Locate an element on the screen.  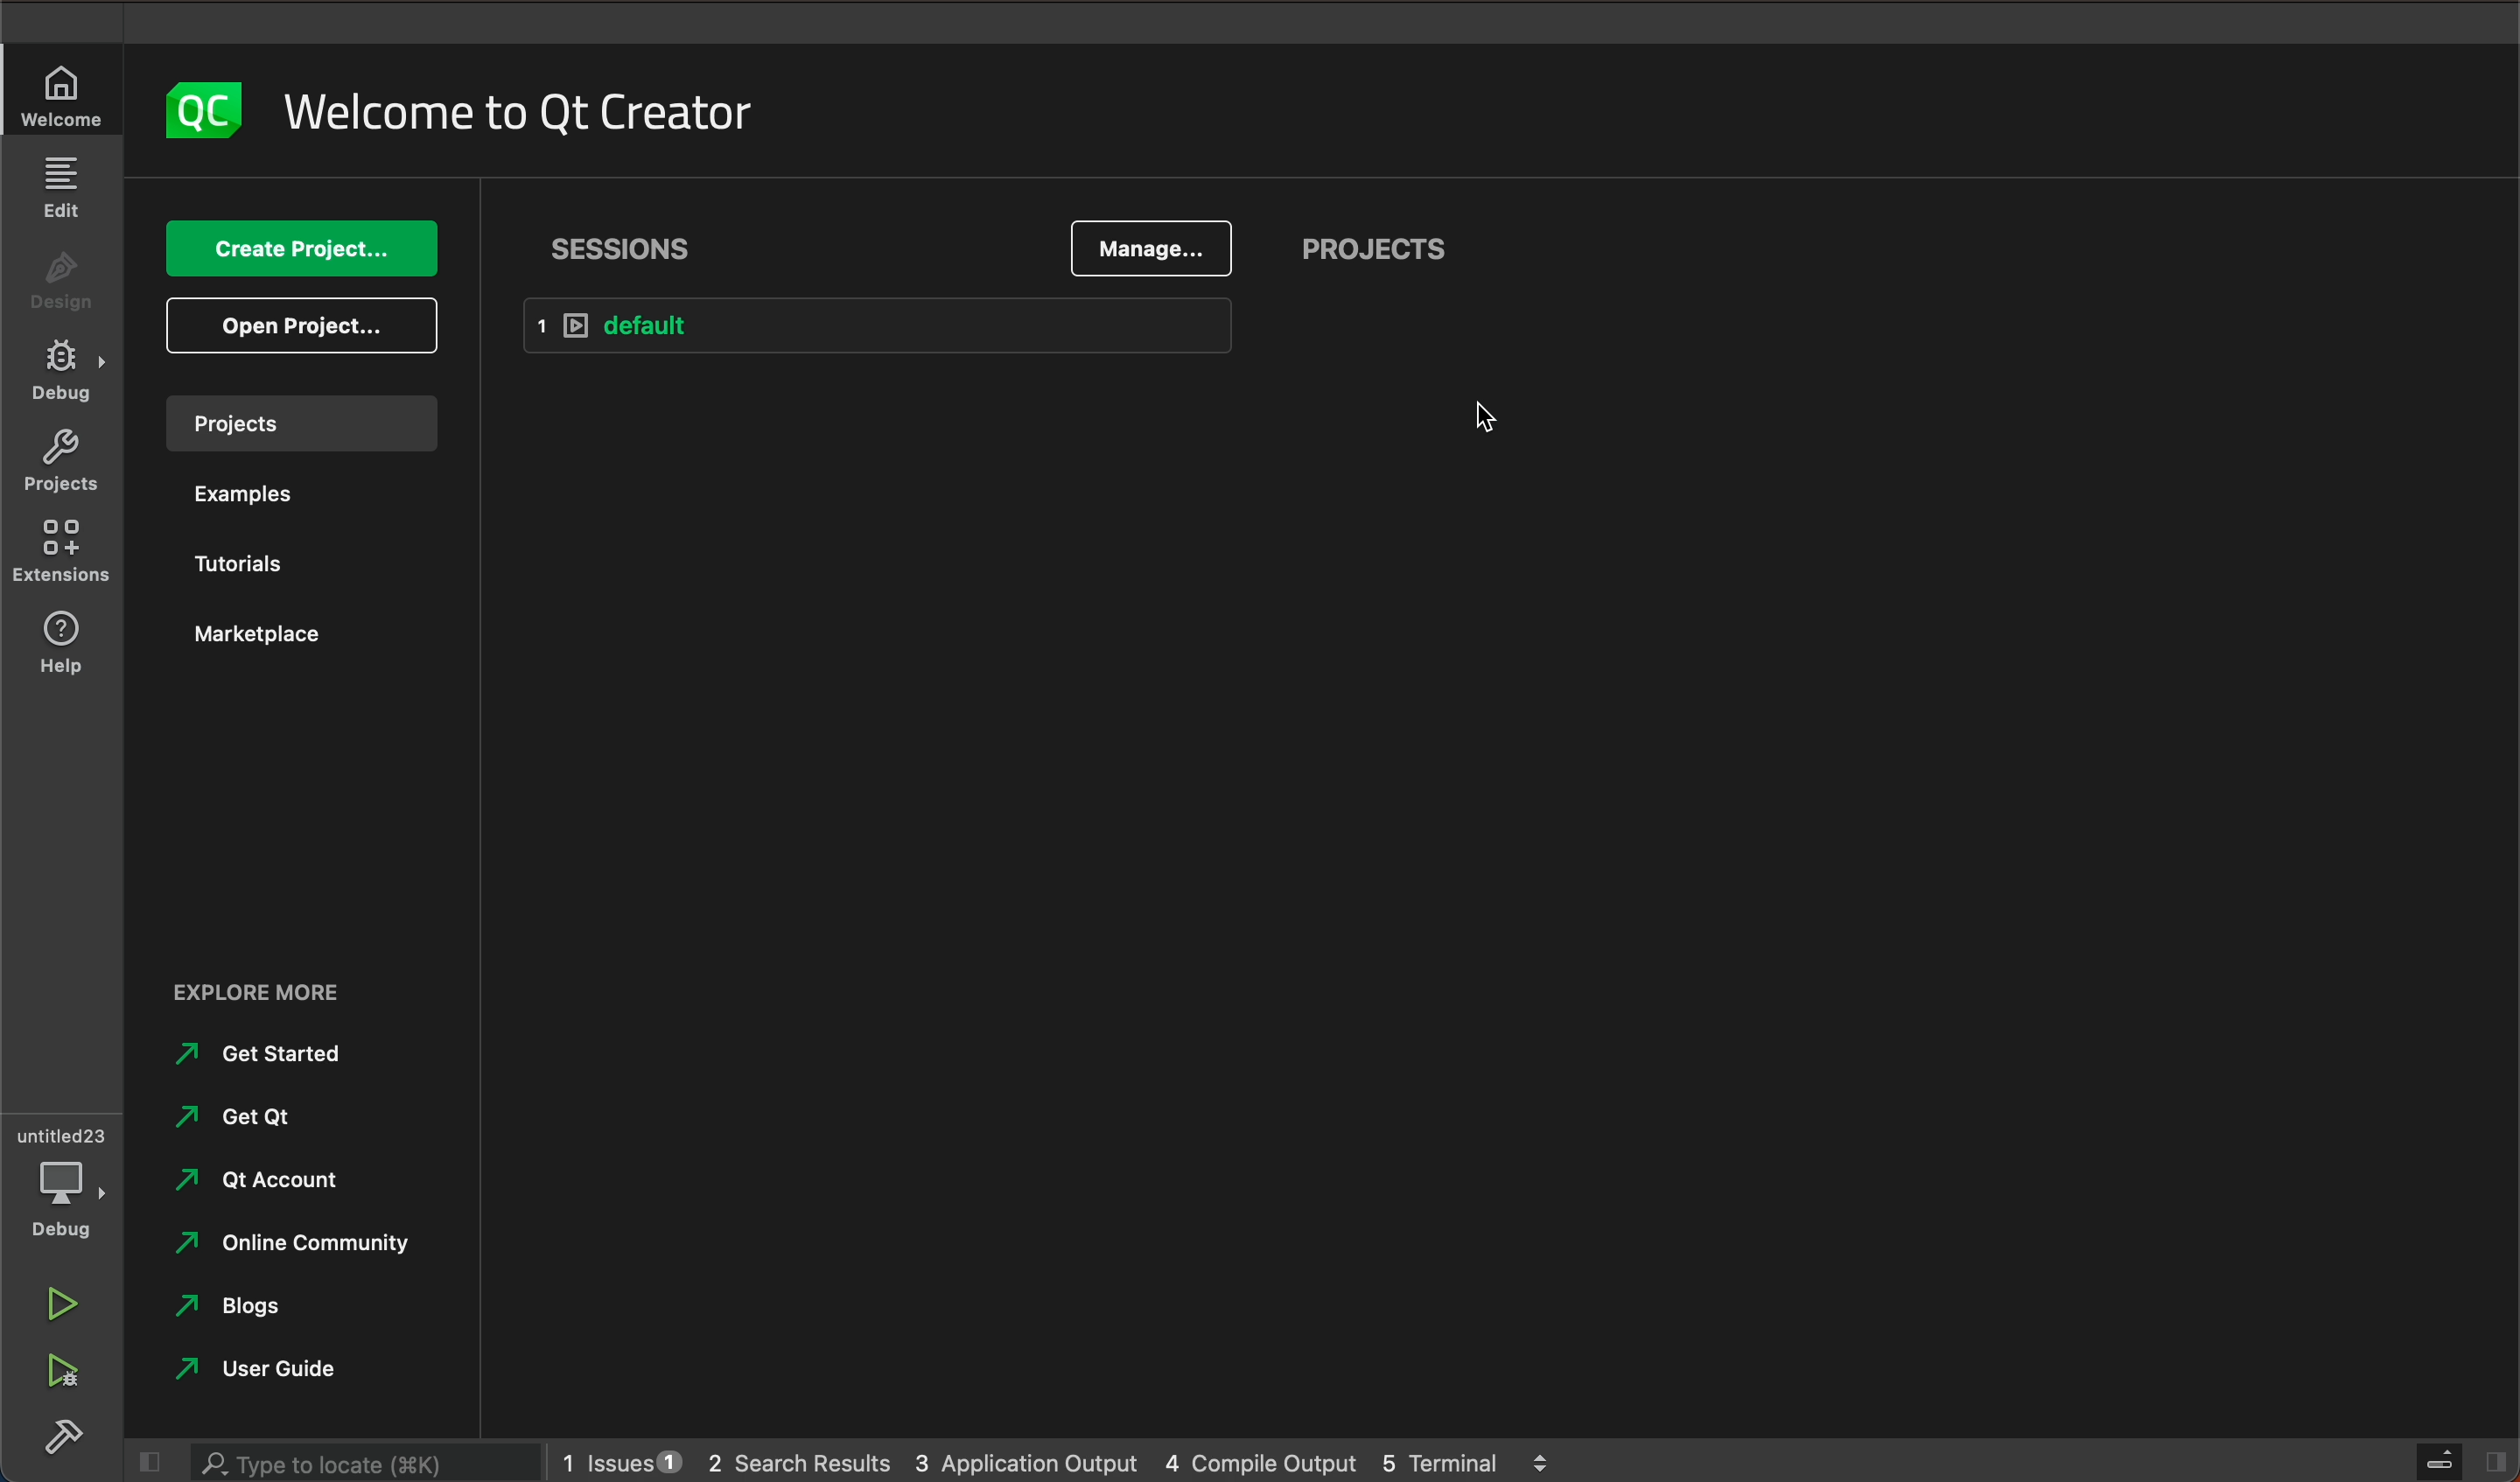
edit is located at coordinates (59, 189).